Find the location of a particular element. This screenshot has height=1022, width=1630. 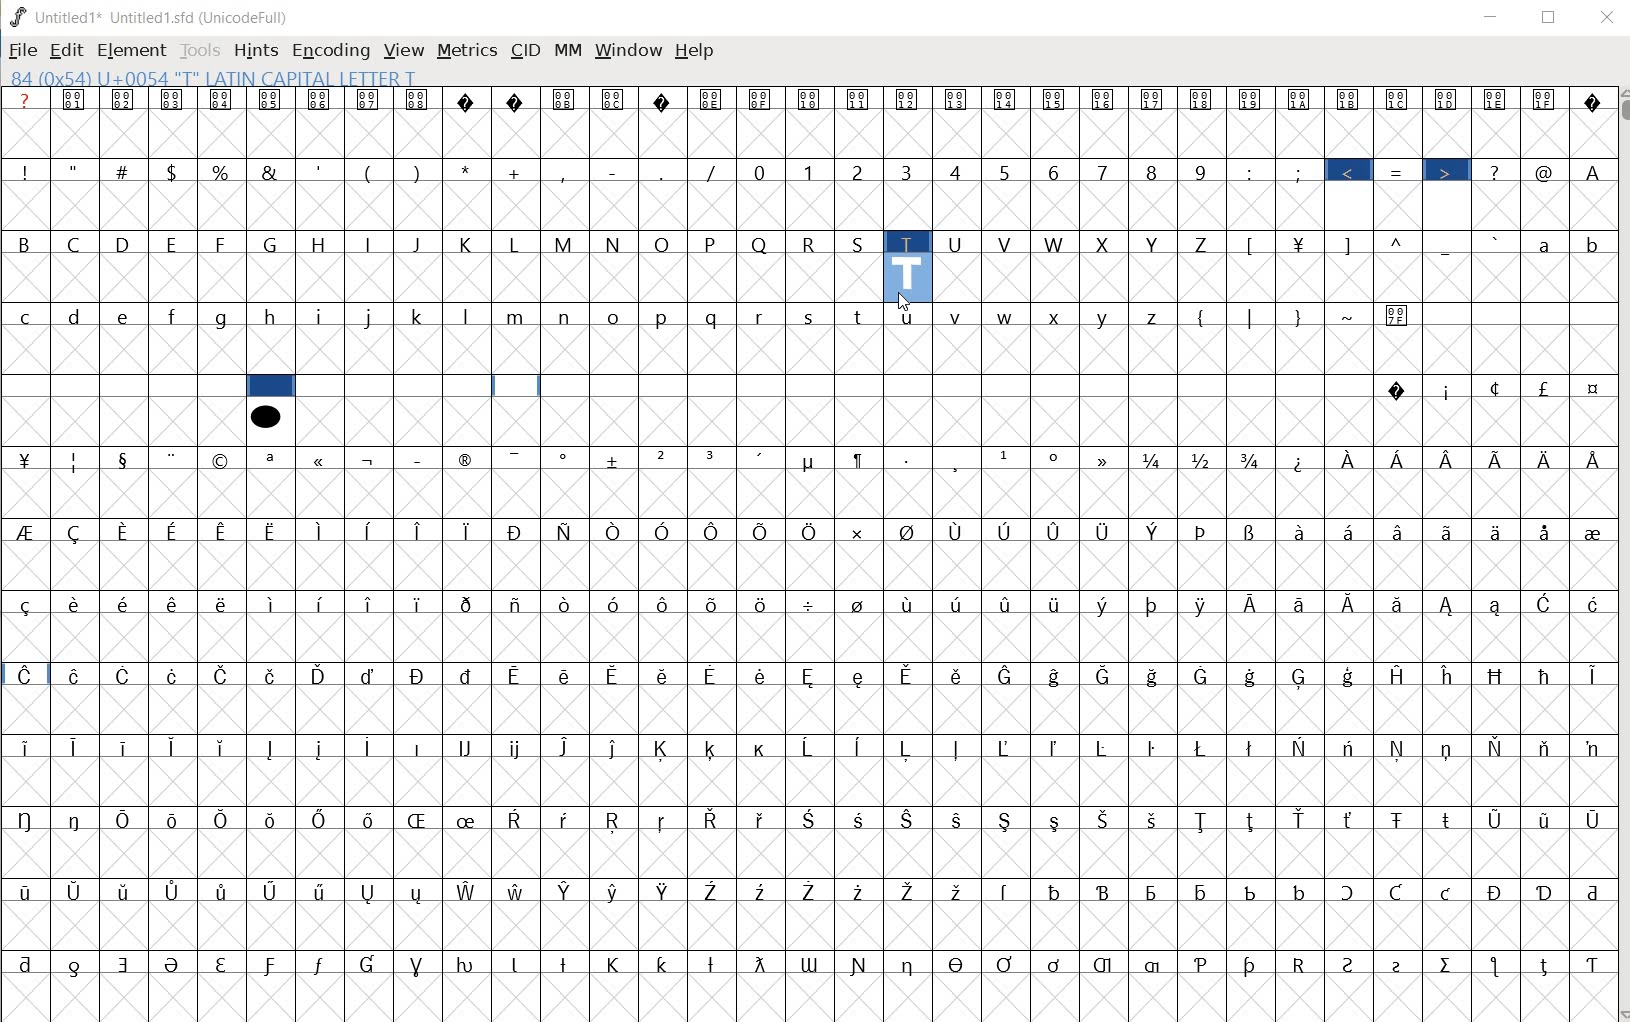

a is located at coordinates (1547, 243).